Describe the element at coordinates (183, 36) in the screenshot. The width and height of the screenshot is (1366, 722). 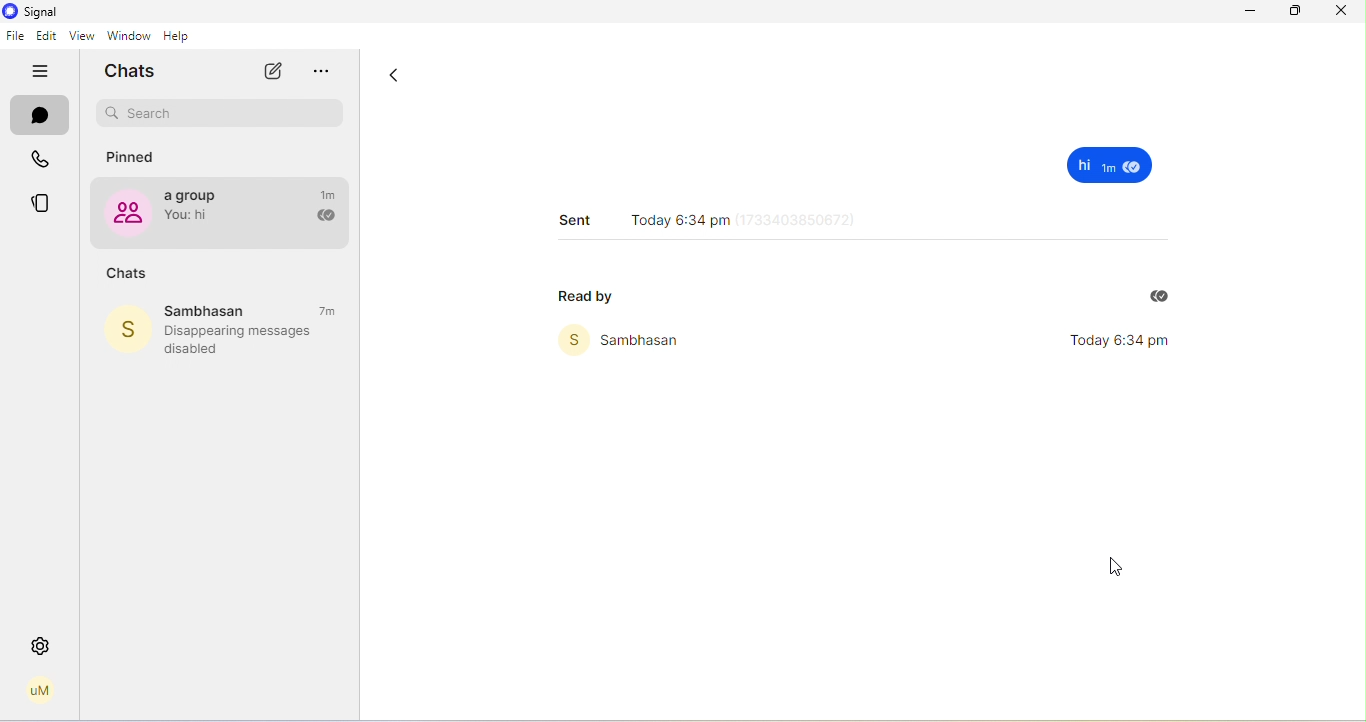
I see `help` at that location.